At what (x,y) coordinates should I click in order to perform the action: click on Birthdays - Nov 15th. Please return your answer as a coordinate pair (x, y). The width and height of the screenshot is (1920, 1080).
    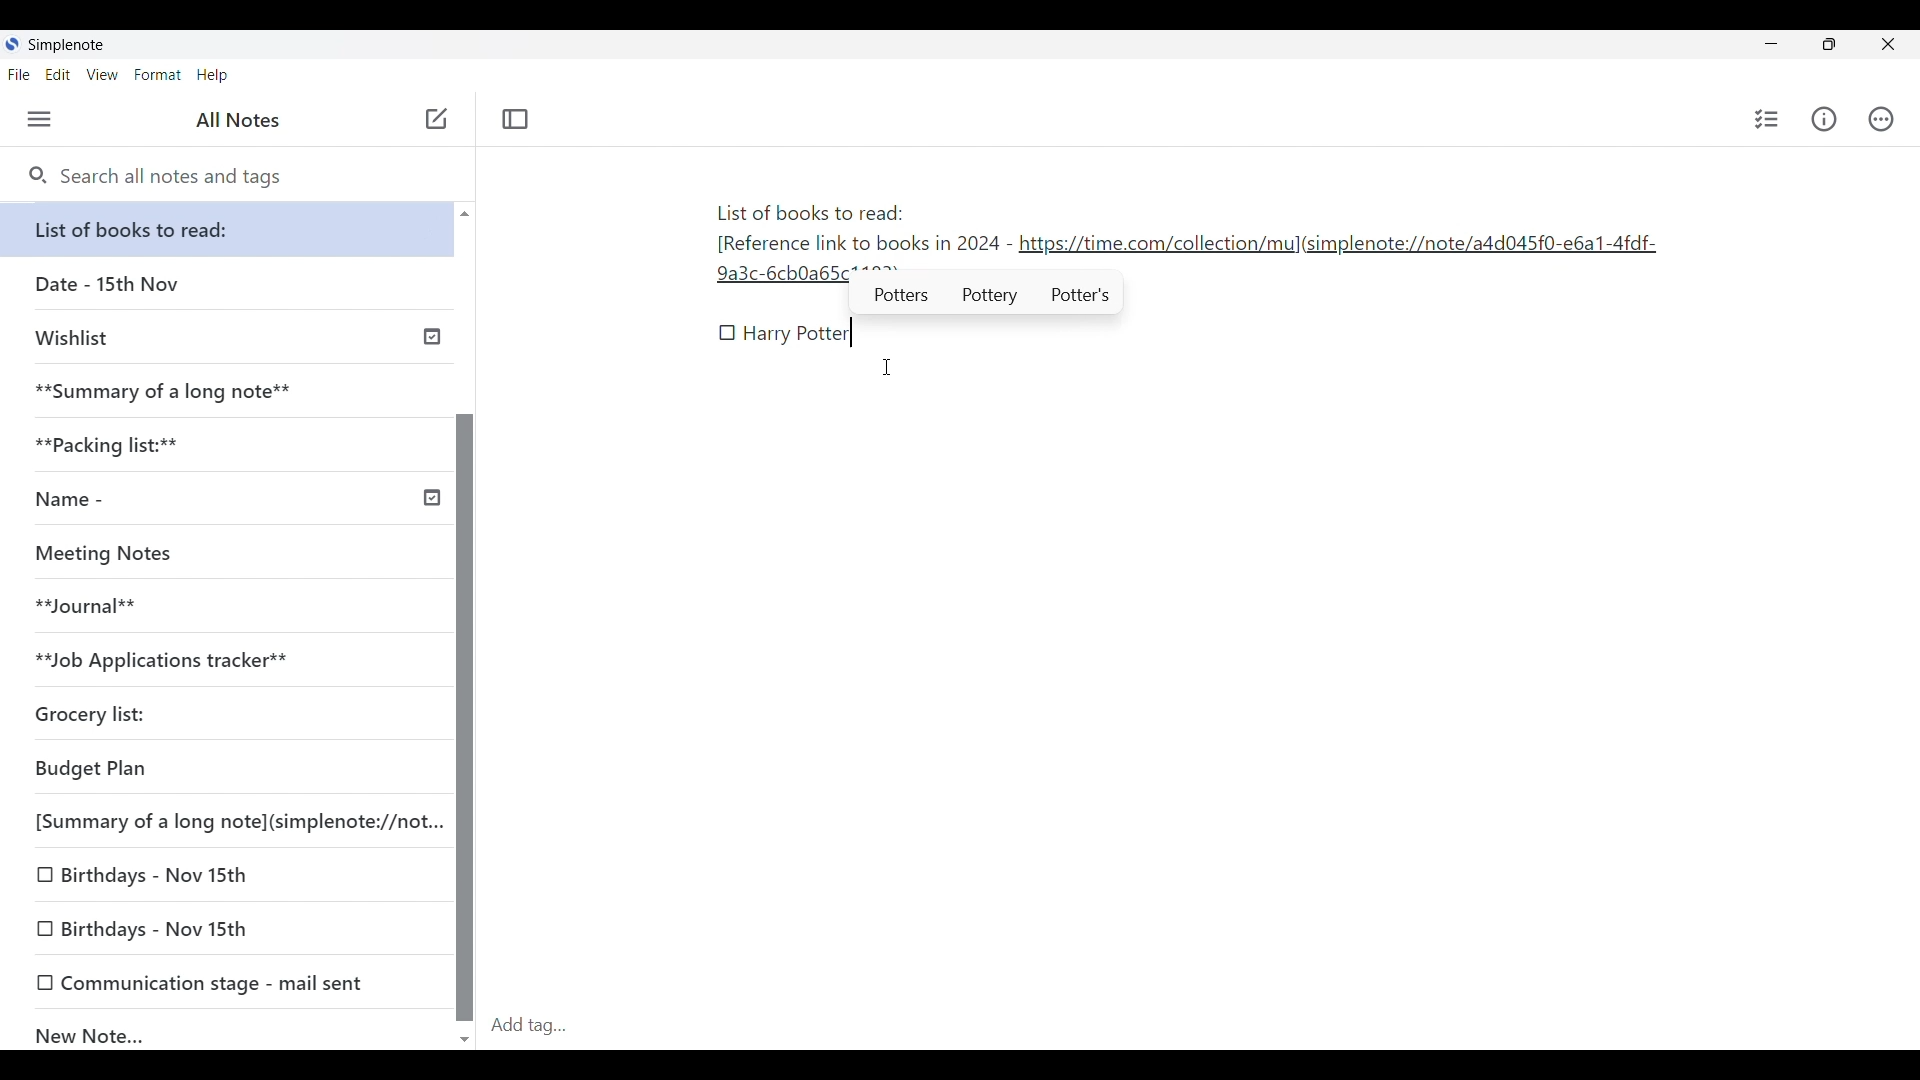
    Looking at the image, I should click on (229, 930).